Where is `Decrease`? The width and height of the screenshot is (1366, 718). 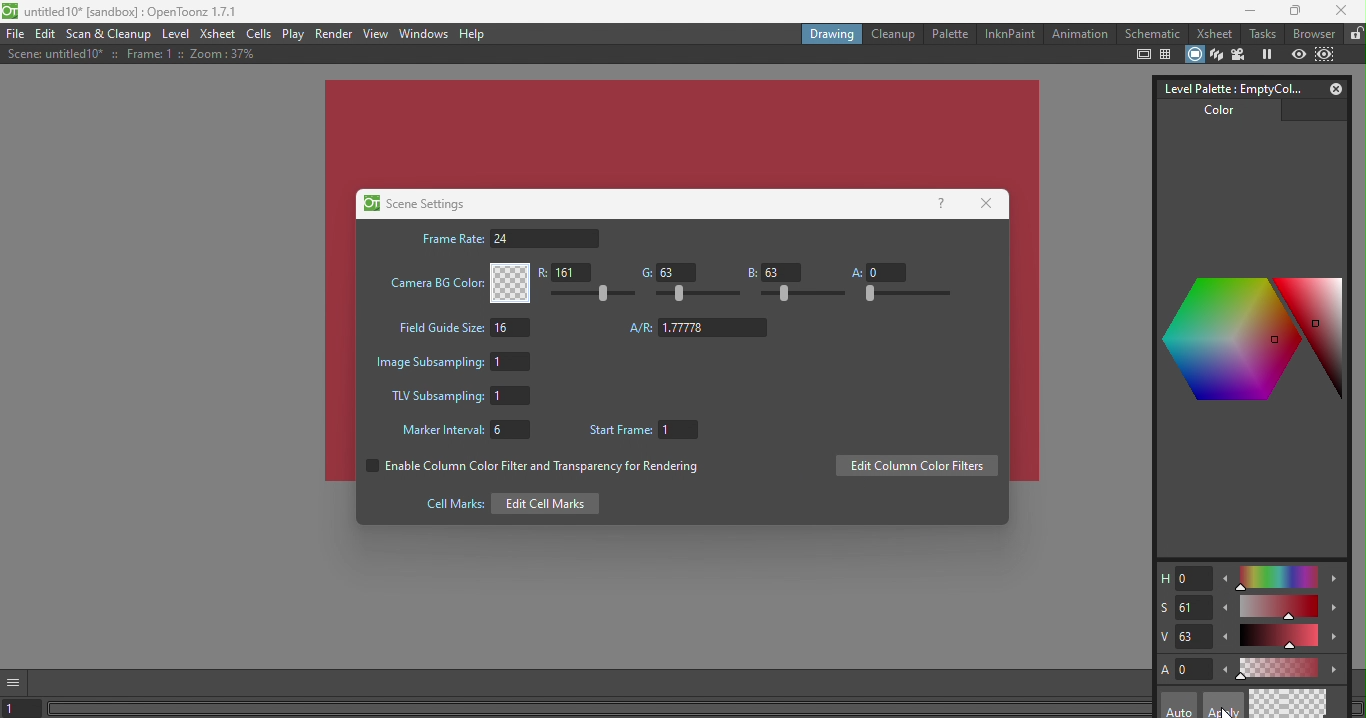 Decrease is located at coordinates (1226, 582).